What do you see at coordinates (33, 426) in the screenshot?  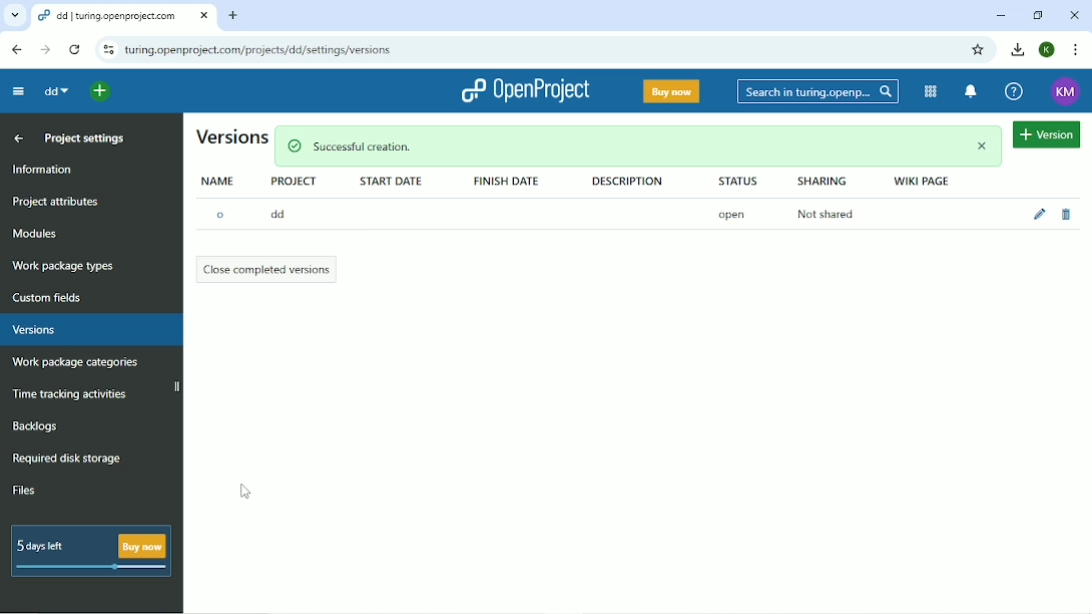 I see `Backlogs` at bounding box center [33, 426].